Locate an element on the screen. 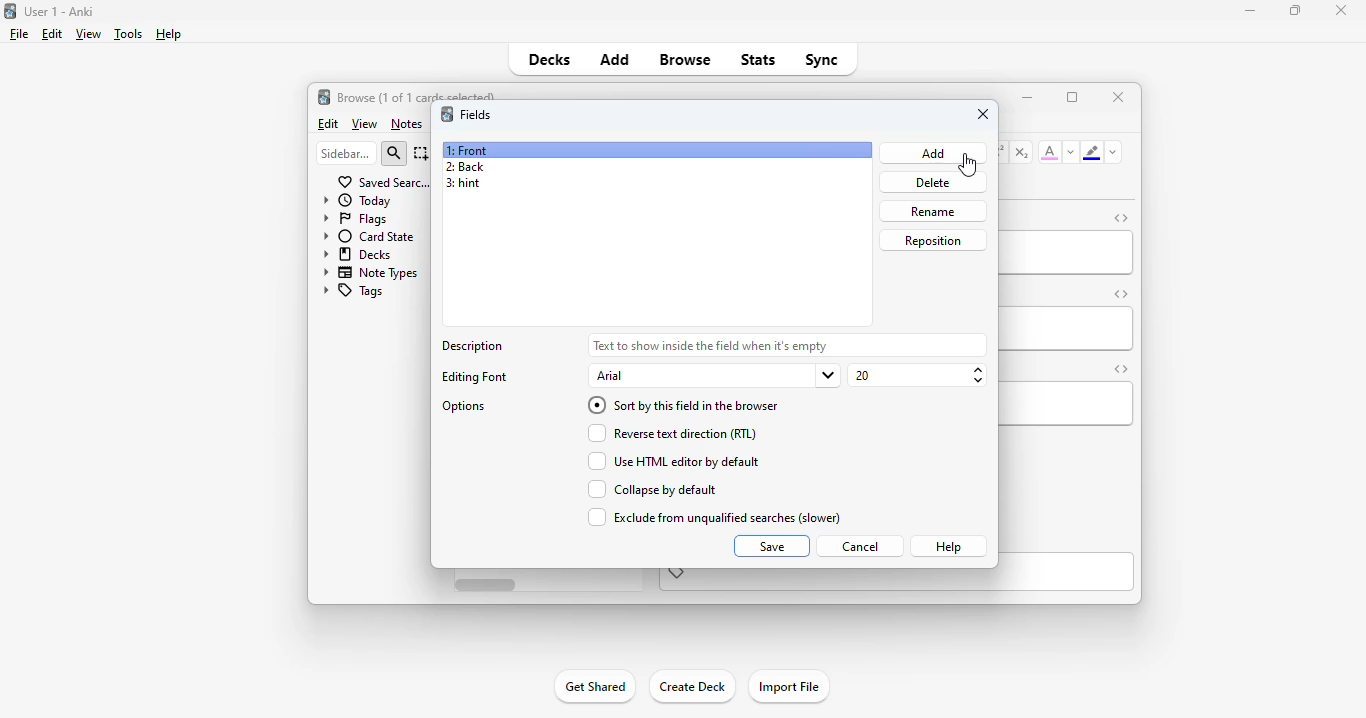  today is located at coordinates (357, 200).